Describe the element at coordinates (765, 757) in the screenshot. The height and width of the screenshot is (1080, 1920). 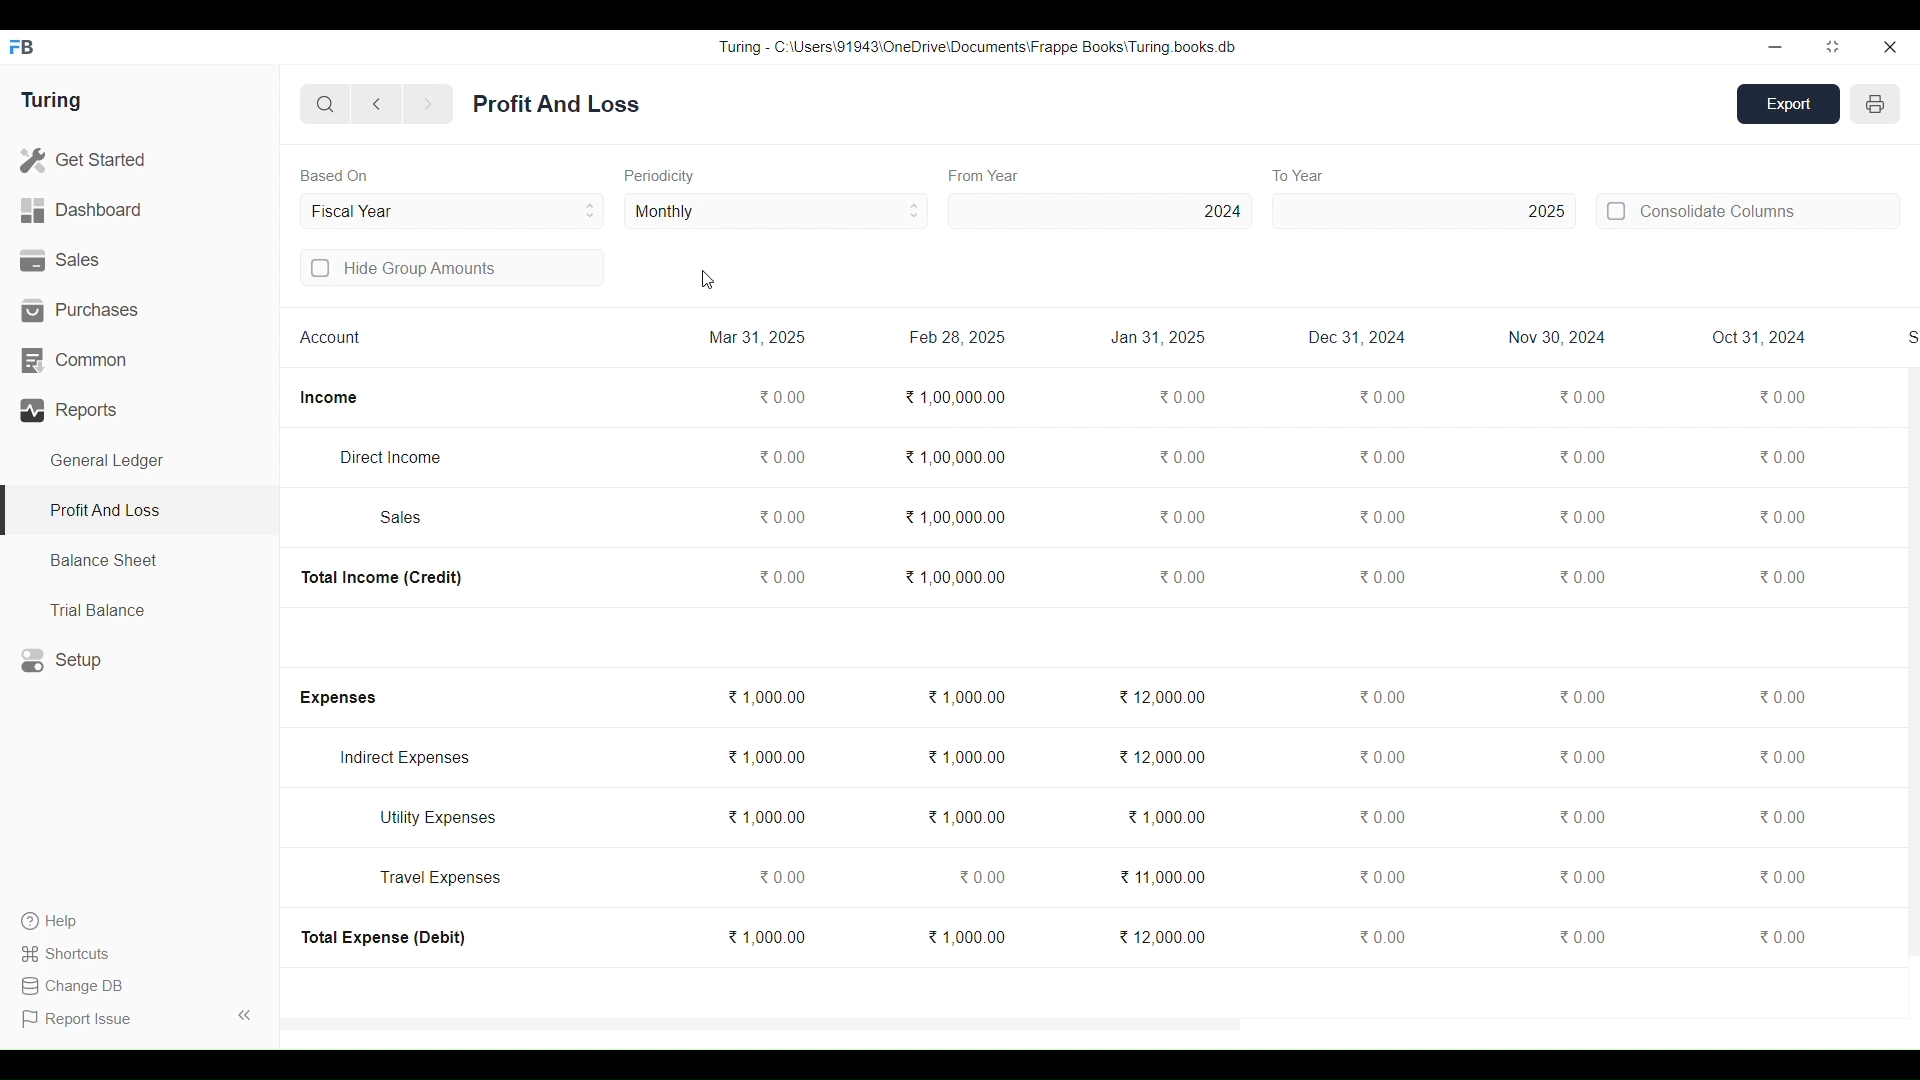
I see `1,000.00` at that location.